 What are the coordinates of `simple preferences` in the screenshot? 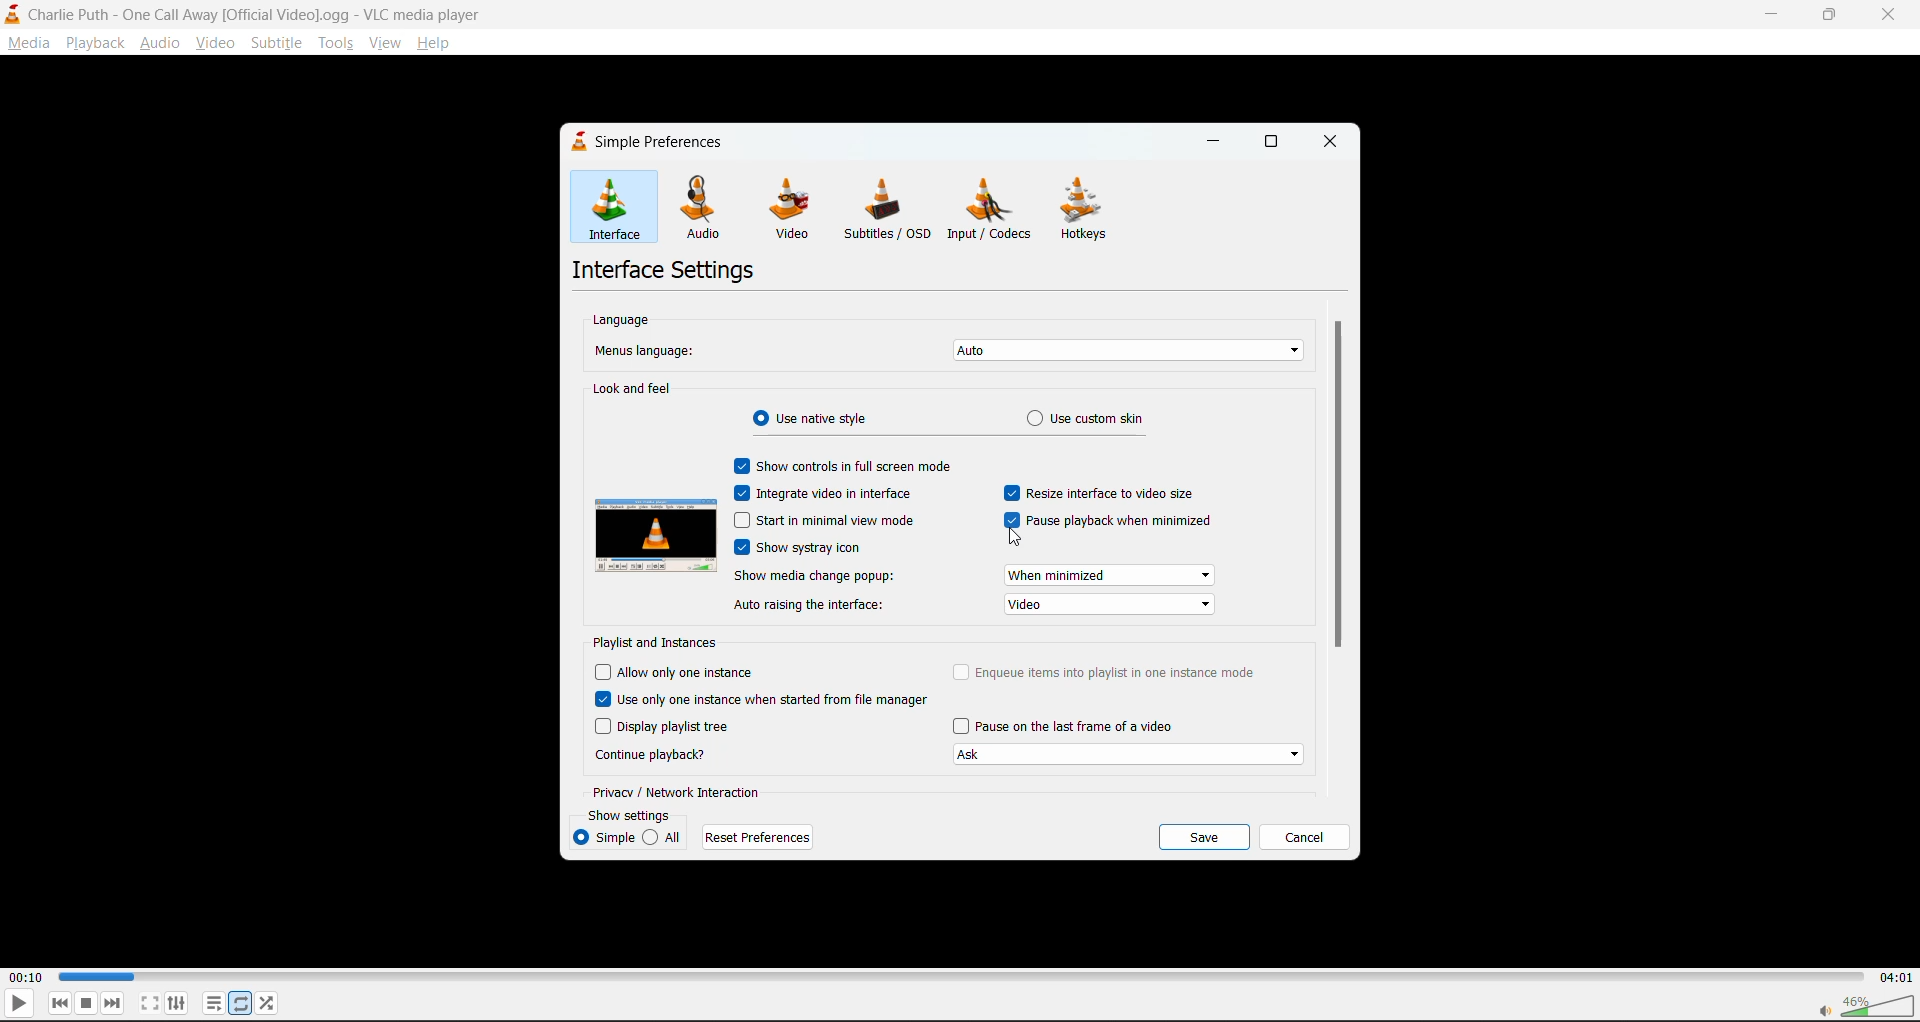 It's located at (650, 145).